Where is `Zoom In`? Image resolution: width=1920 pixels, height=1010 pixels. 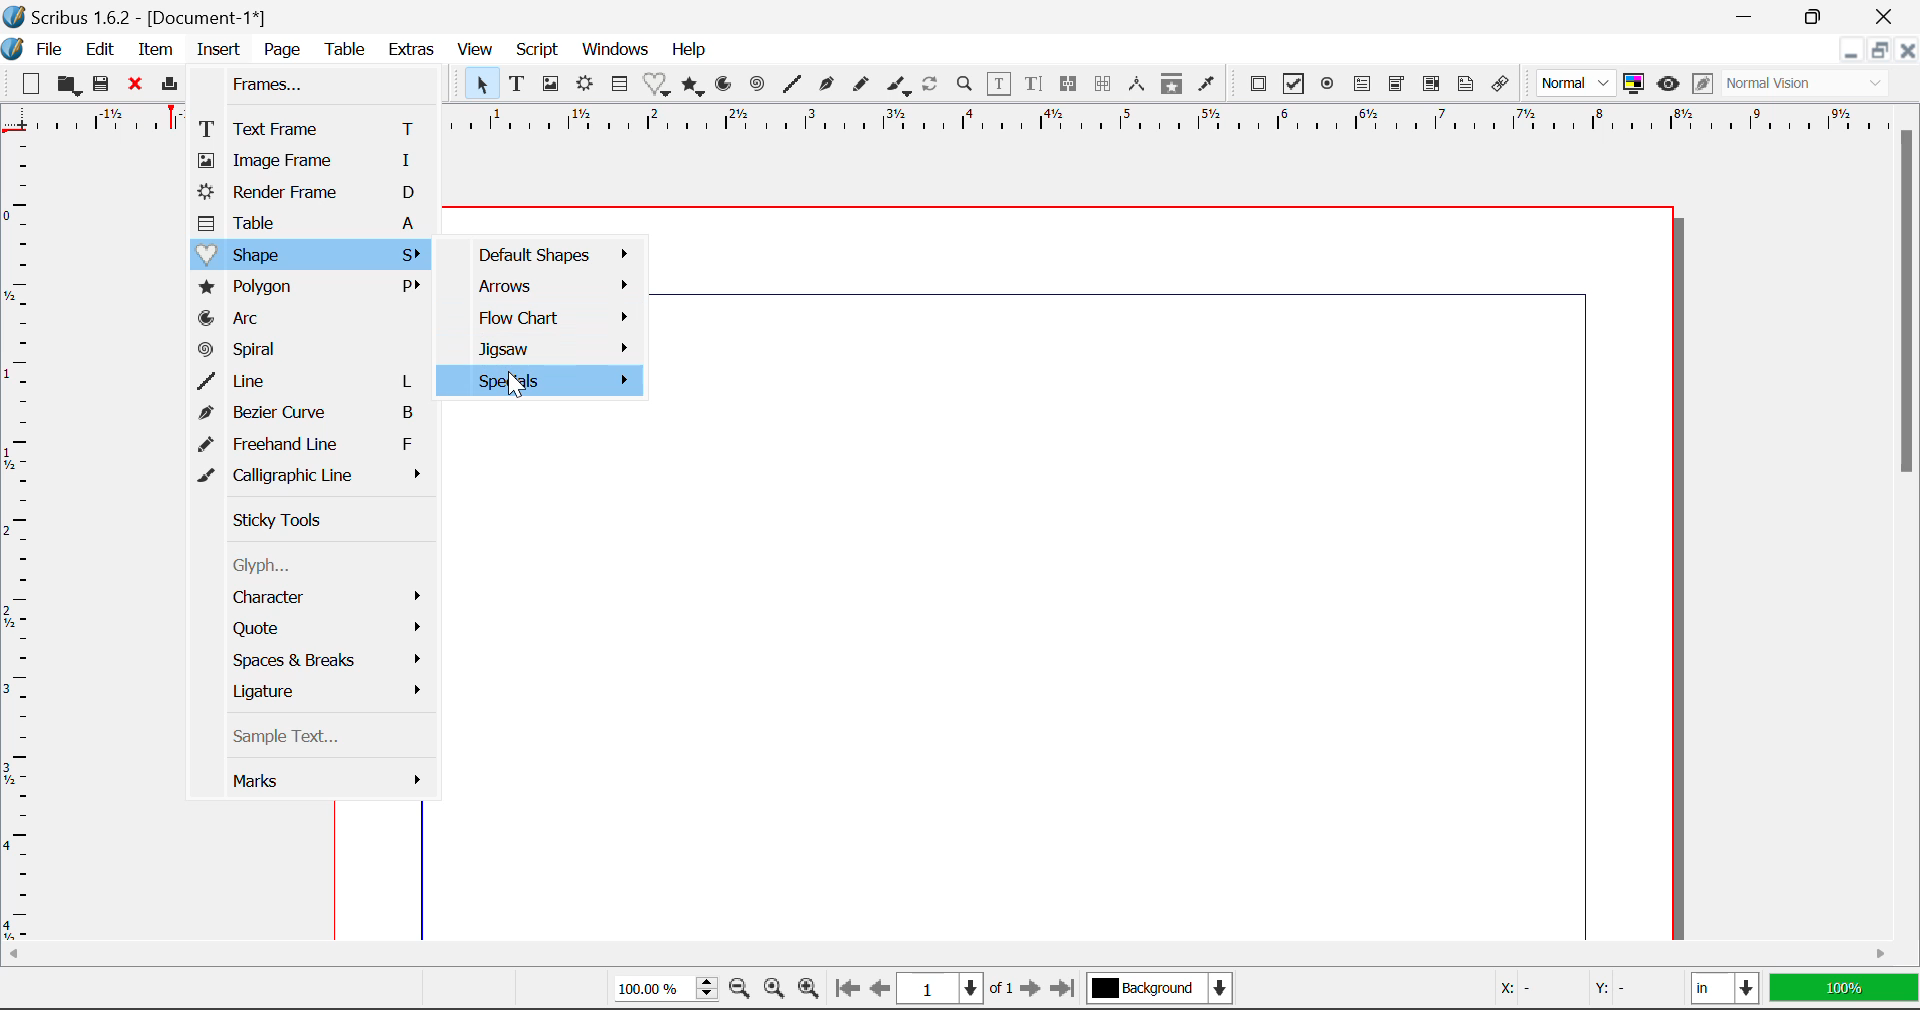
Zoom In is located at coordinates (809, 990).